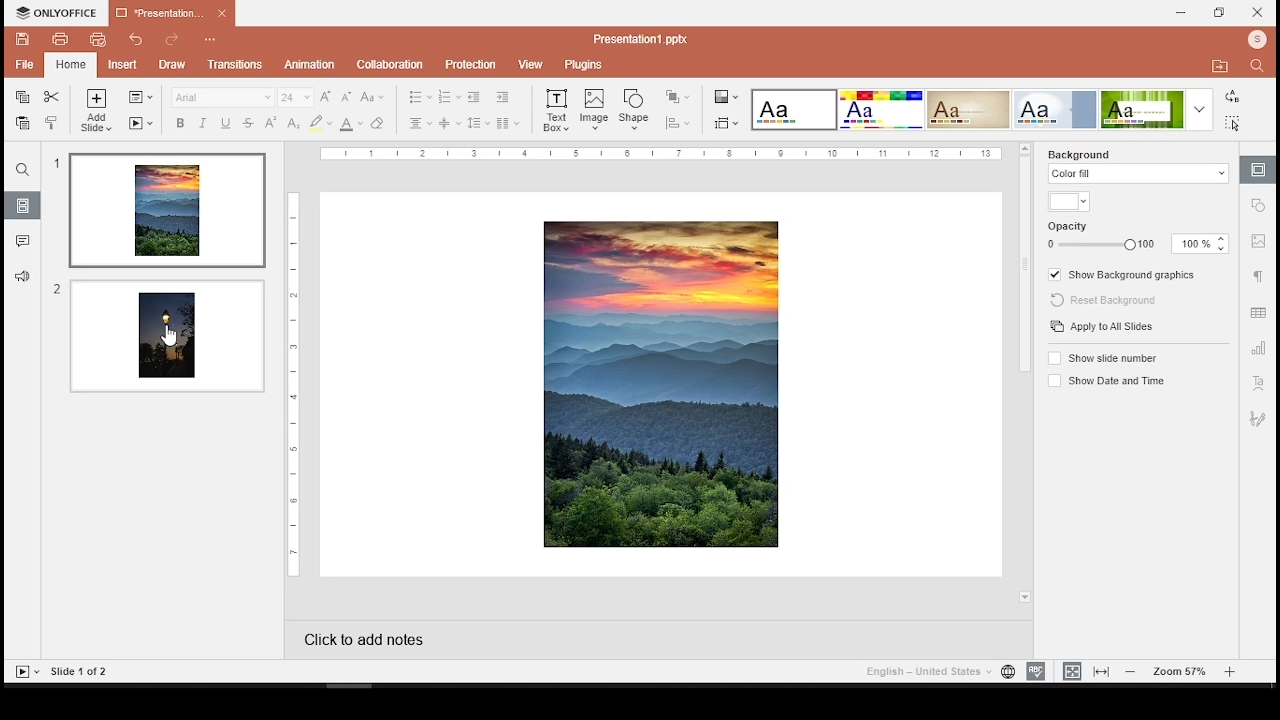  I want to click on subscript, so click(292, 124).